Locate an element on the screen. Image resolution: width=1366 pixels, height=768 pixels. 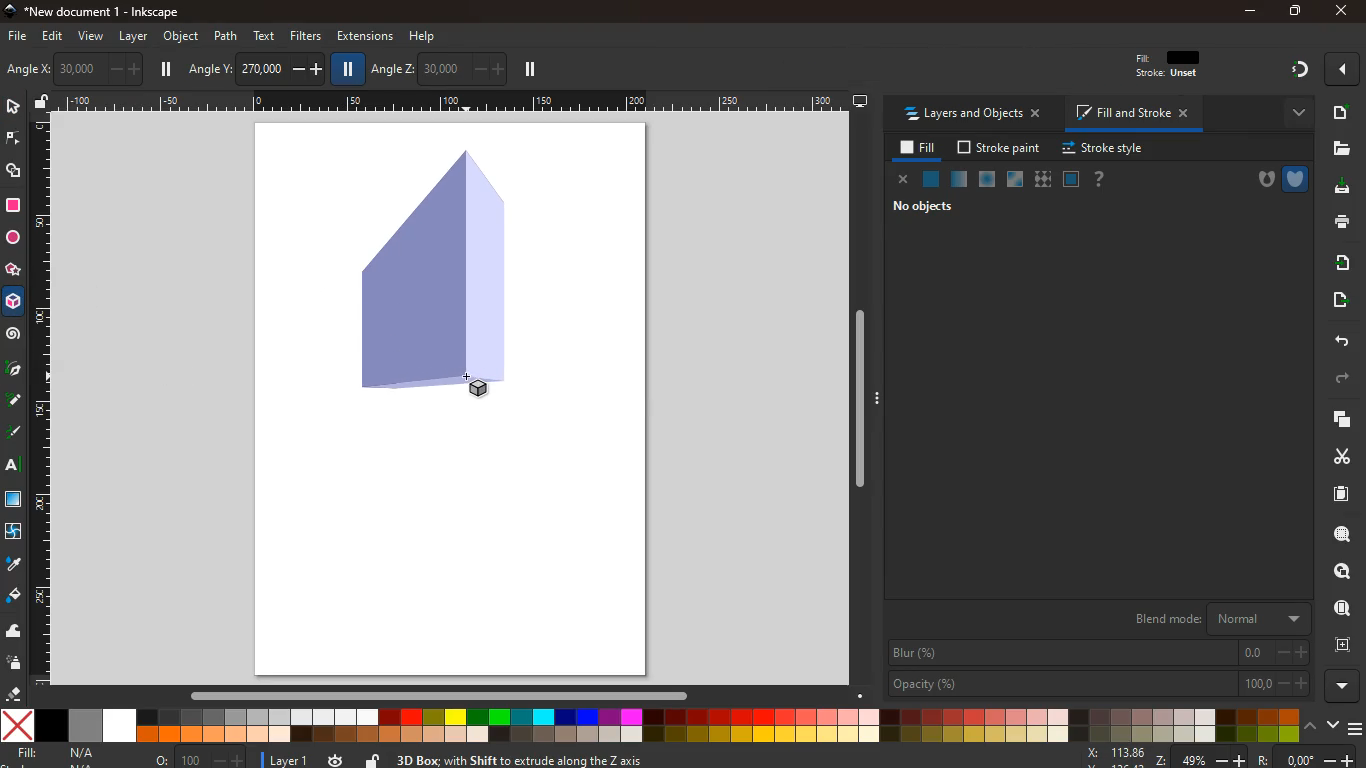
fill is located at coordinates (60, 753).